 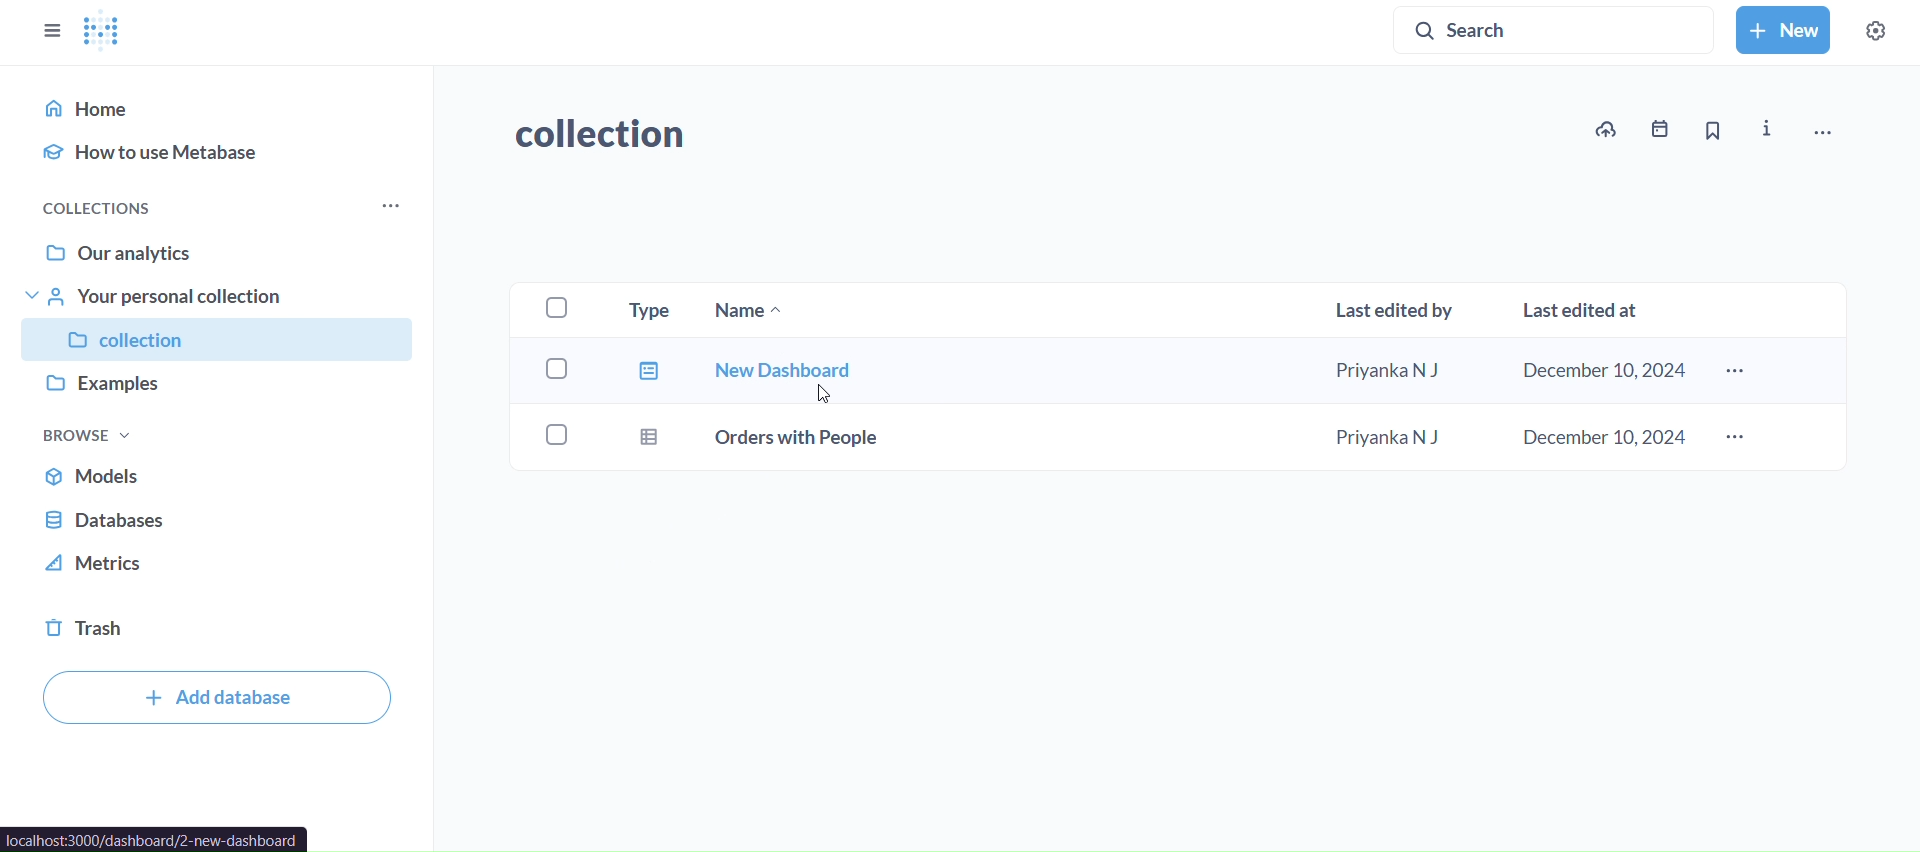 What do you see at coordinates (753, 313) in the screenshot?
I see `name` at bounding box center [753, 313].